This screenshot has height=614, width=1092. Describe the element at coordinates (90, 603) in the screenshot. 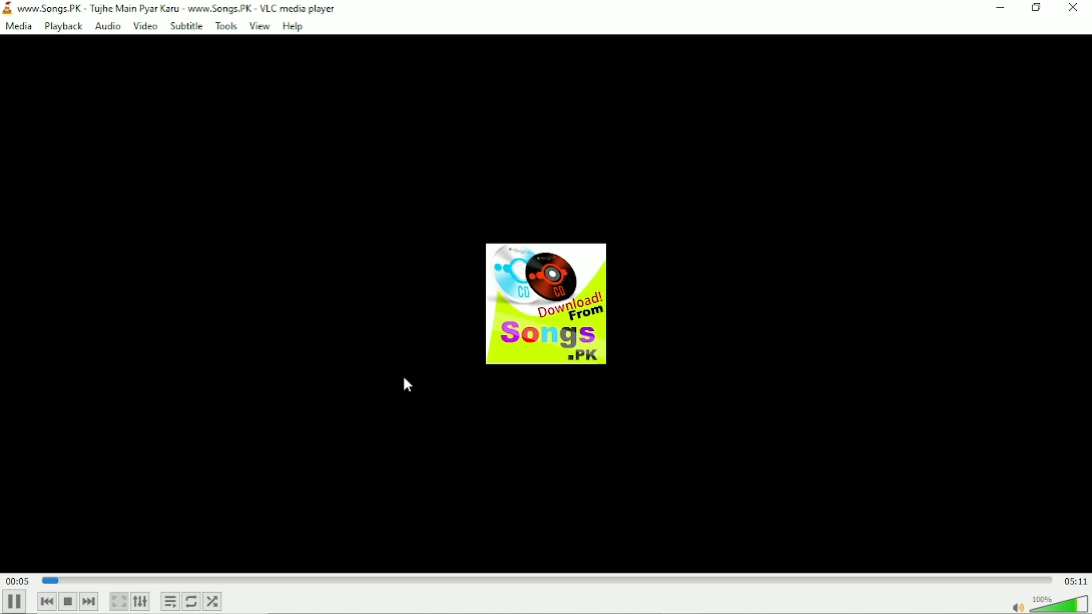

I see `Next` at that location.